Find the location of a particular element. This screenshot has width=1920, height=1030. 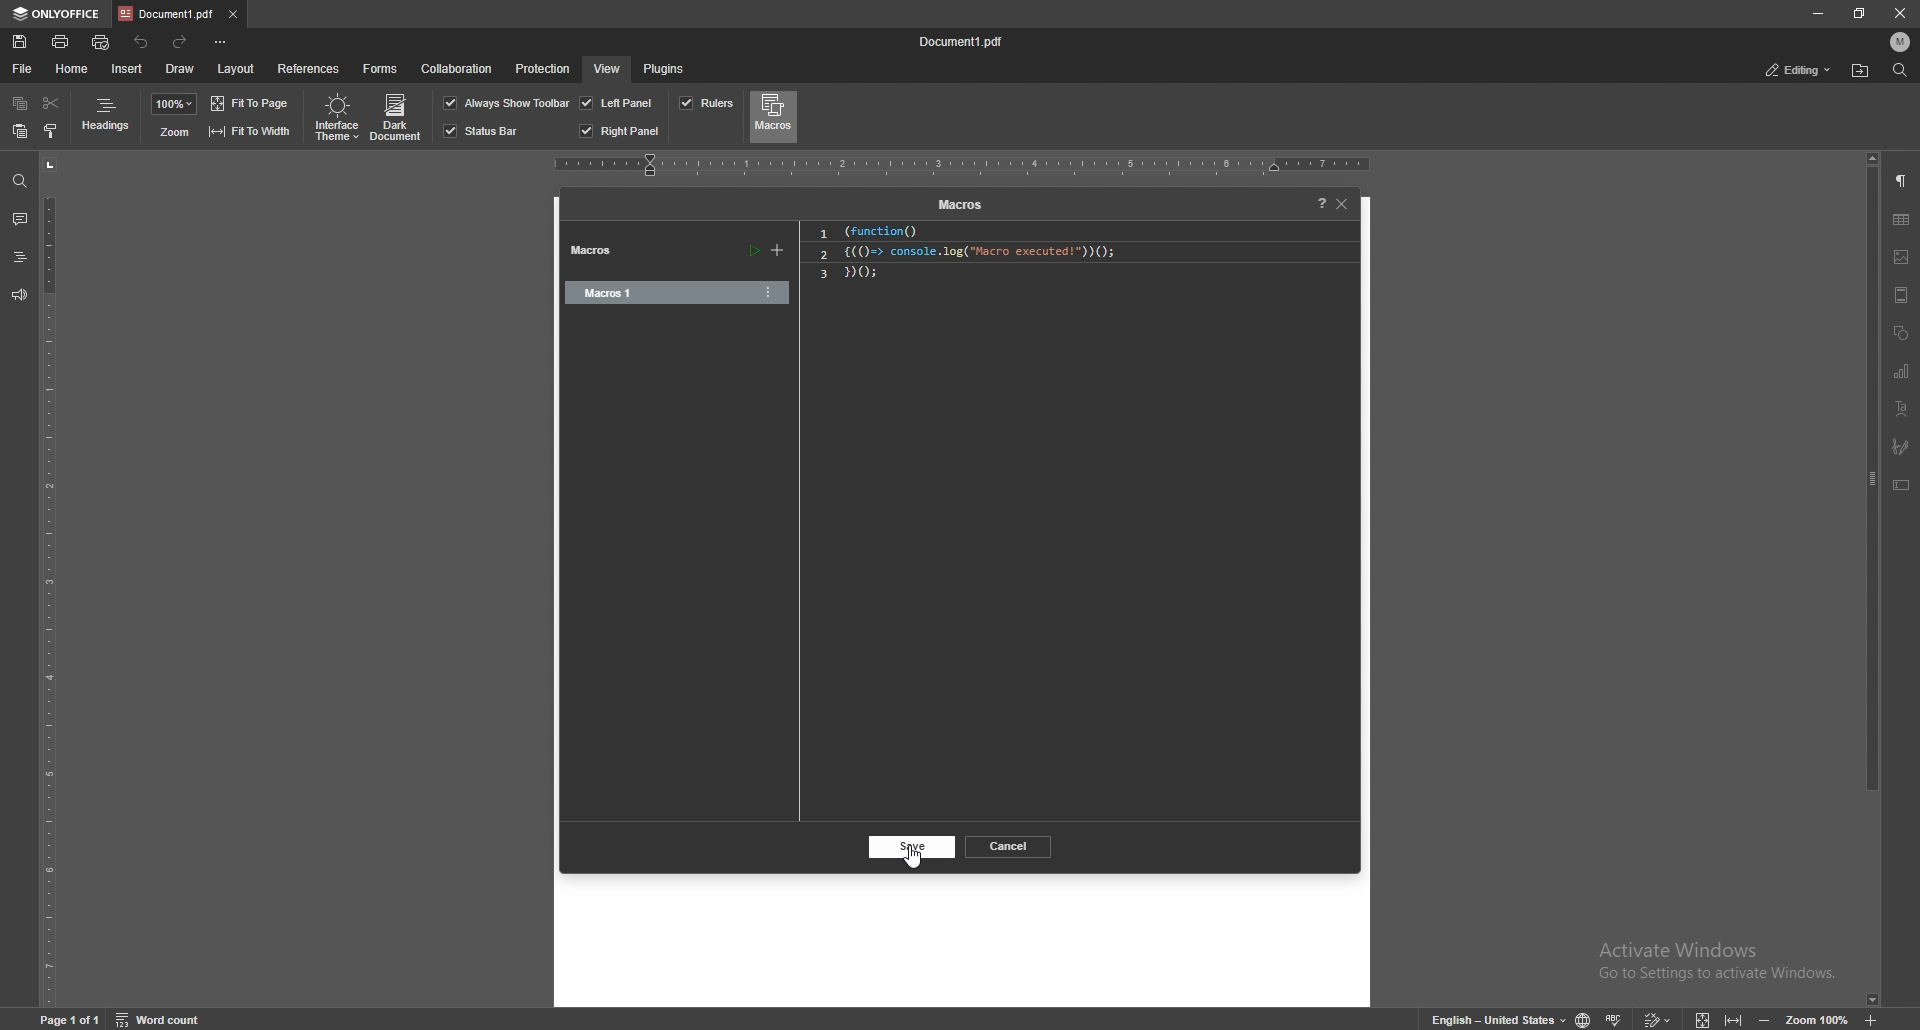

table is located at coordinates (1901, 220).